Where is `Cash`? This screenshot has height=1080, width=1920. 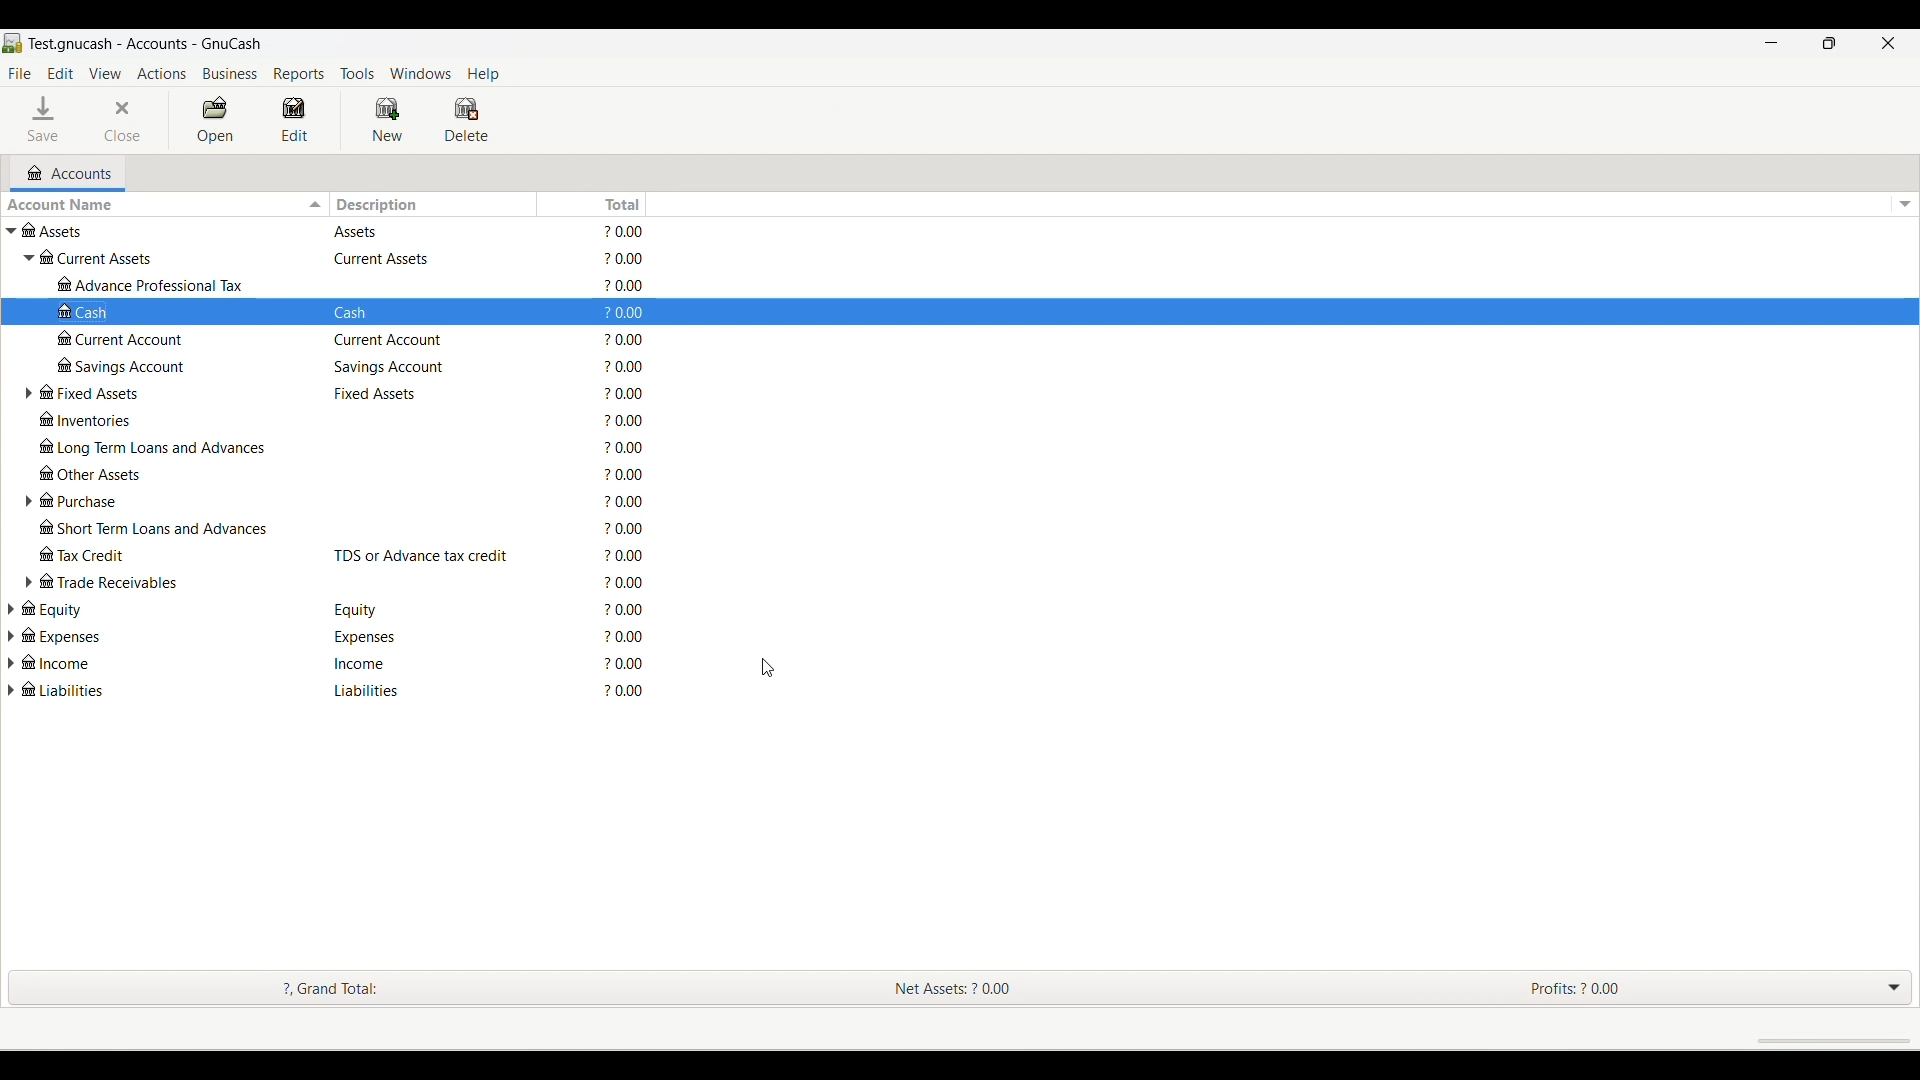 Cash is located at coordinates (178, 312).